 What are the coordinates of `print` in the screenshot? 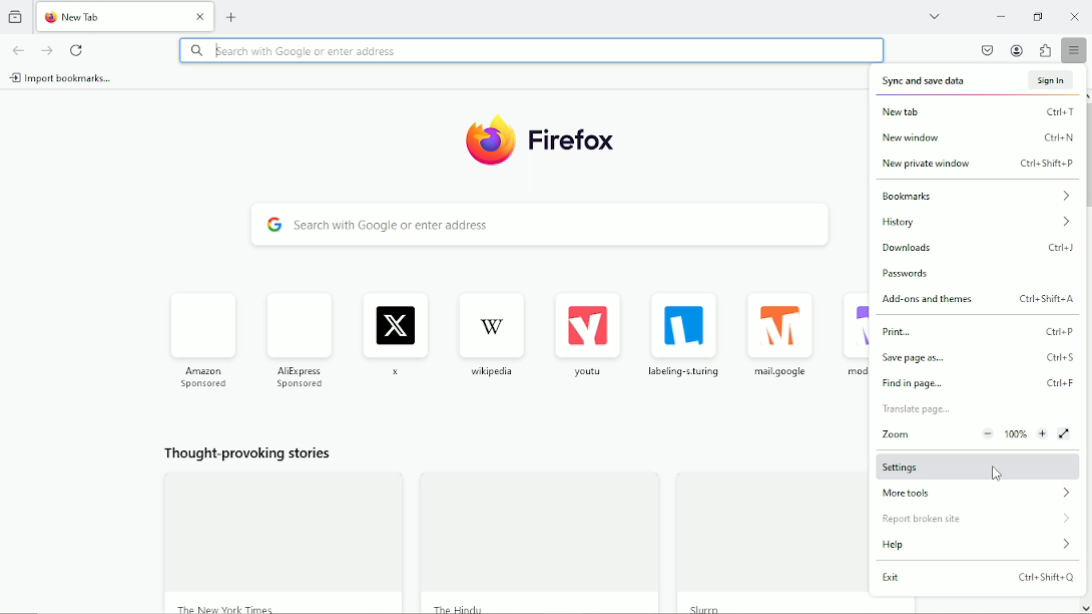 It's located at (979, 332).